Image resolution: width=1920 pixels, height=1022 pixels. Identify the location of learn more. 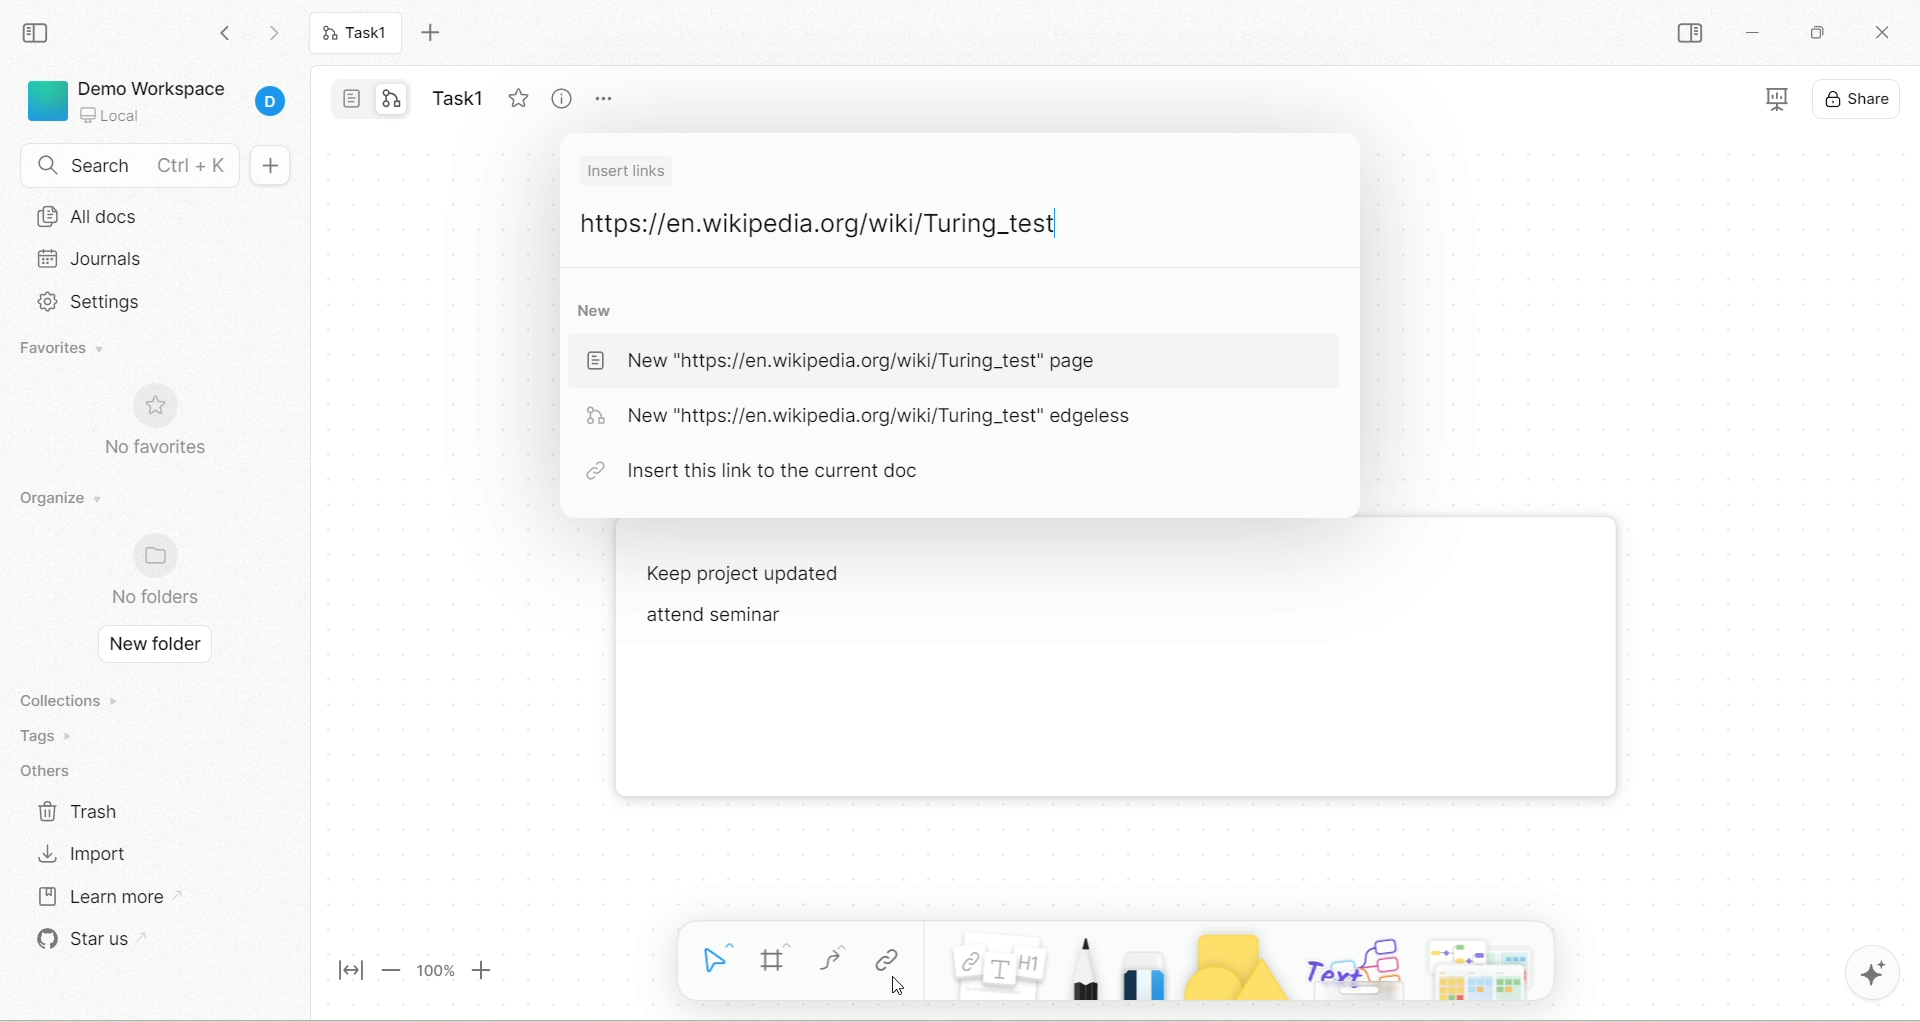
(123, 896).